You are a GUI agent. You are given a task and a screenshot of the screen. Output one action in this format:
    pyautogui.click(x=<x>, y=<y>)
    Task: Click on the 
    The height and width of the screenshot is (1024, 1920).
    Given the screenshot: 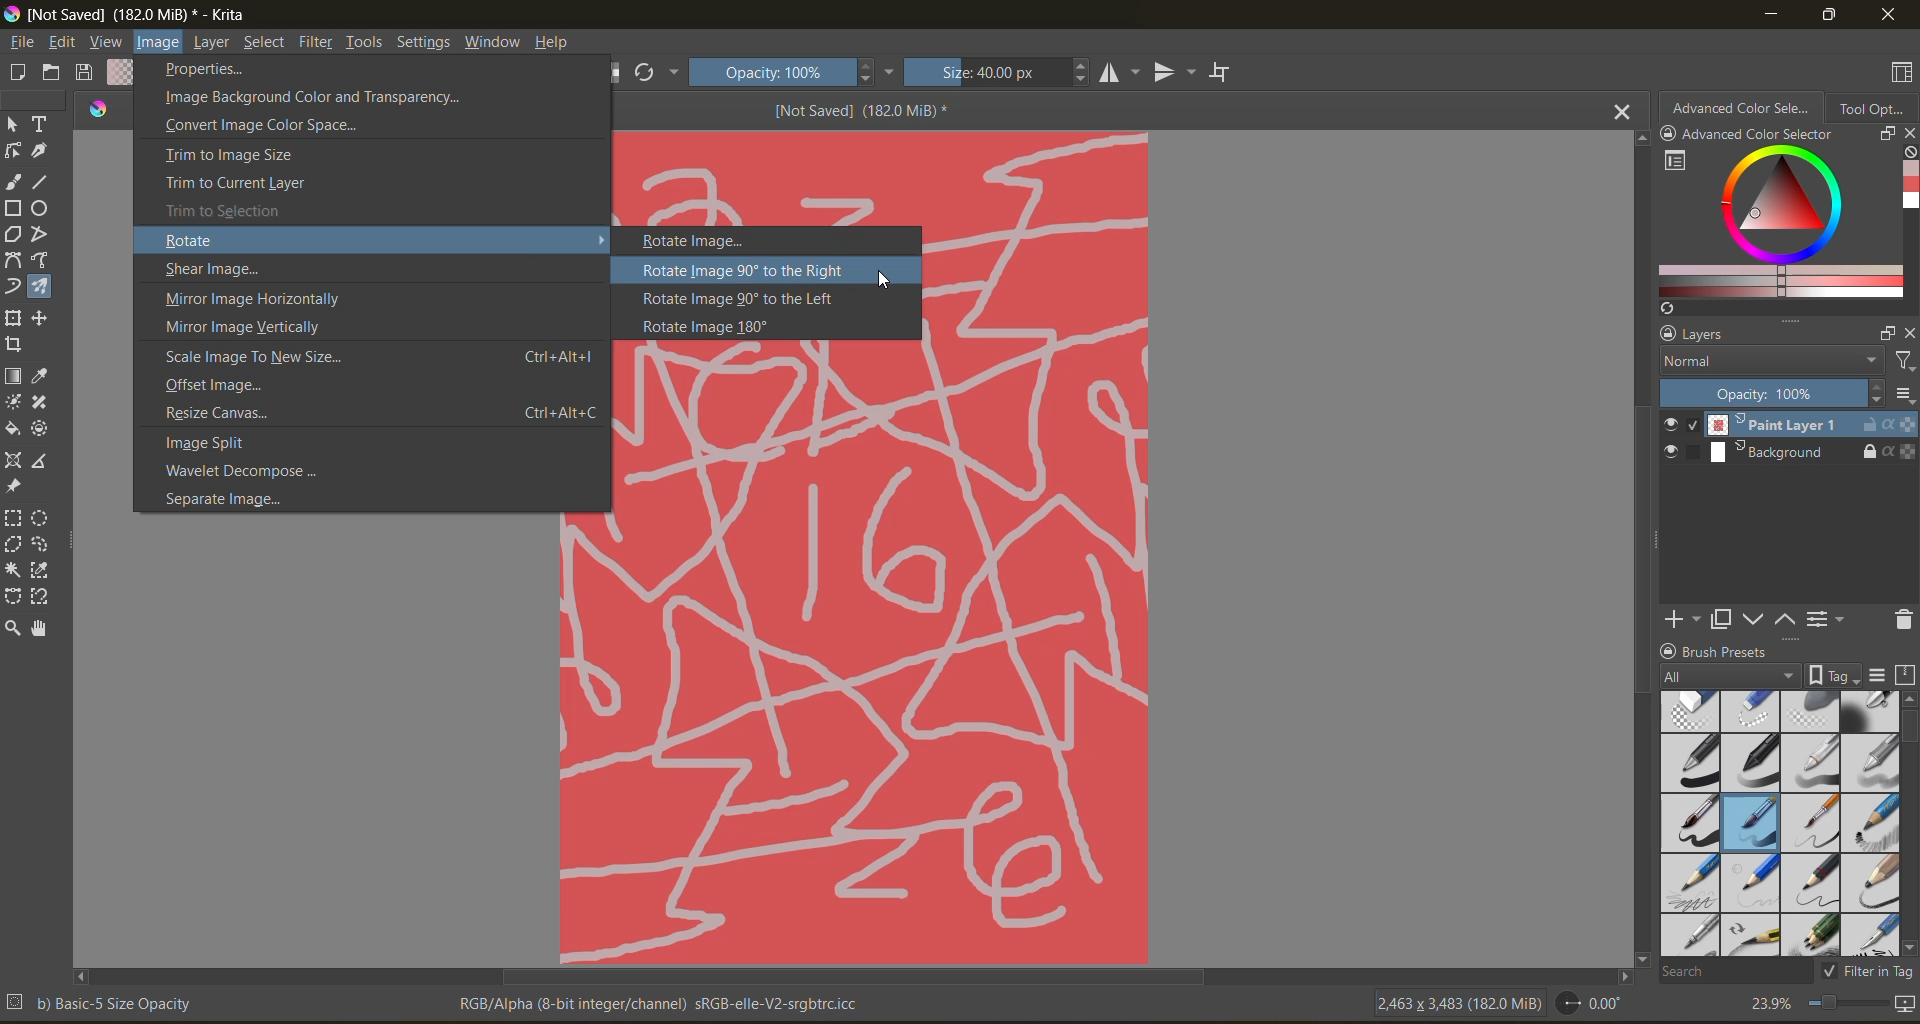 What is the action you would take?
    pyautogui.click(x=854, y=741)
    